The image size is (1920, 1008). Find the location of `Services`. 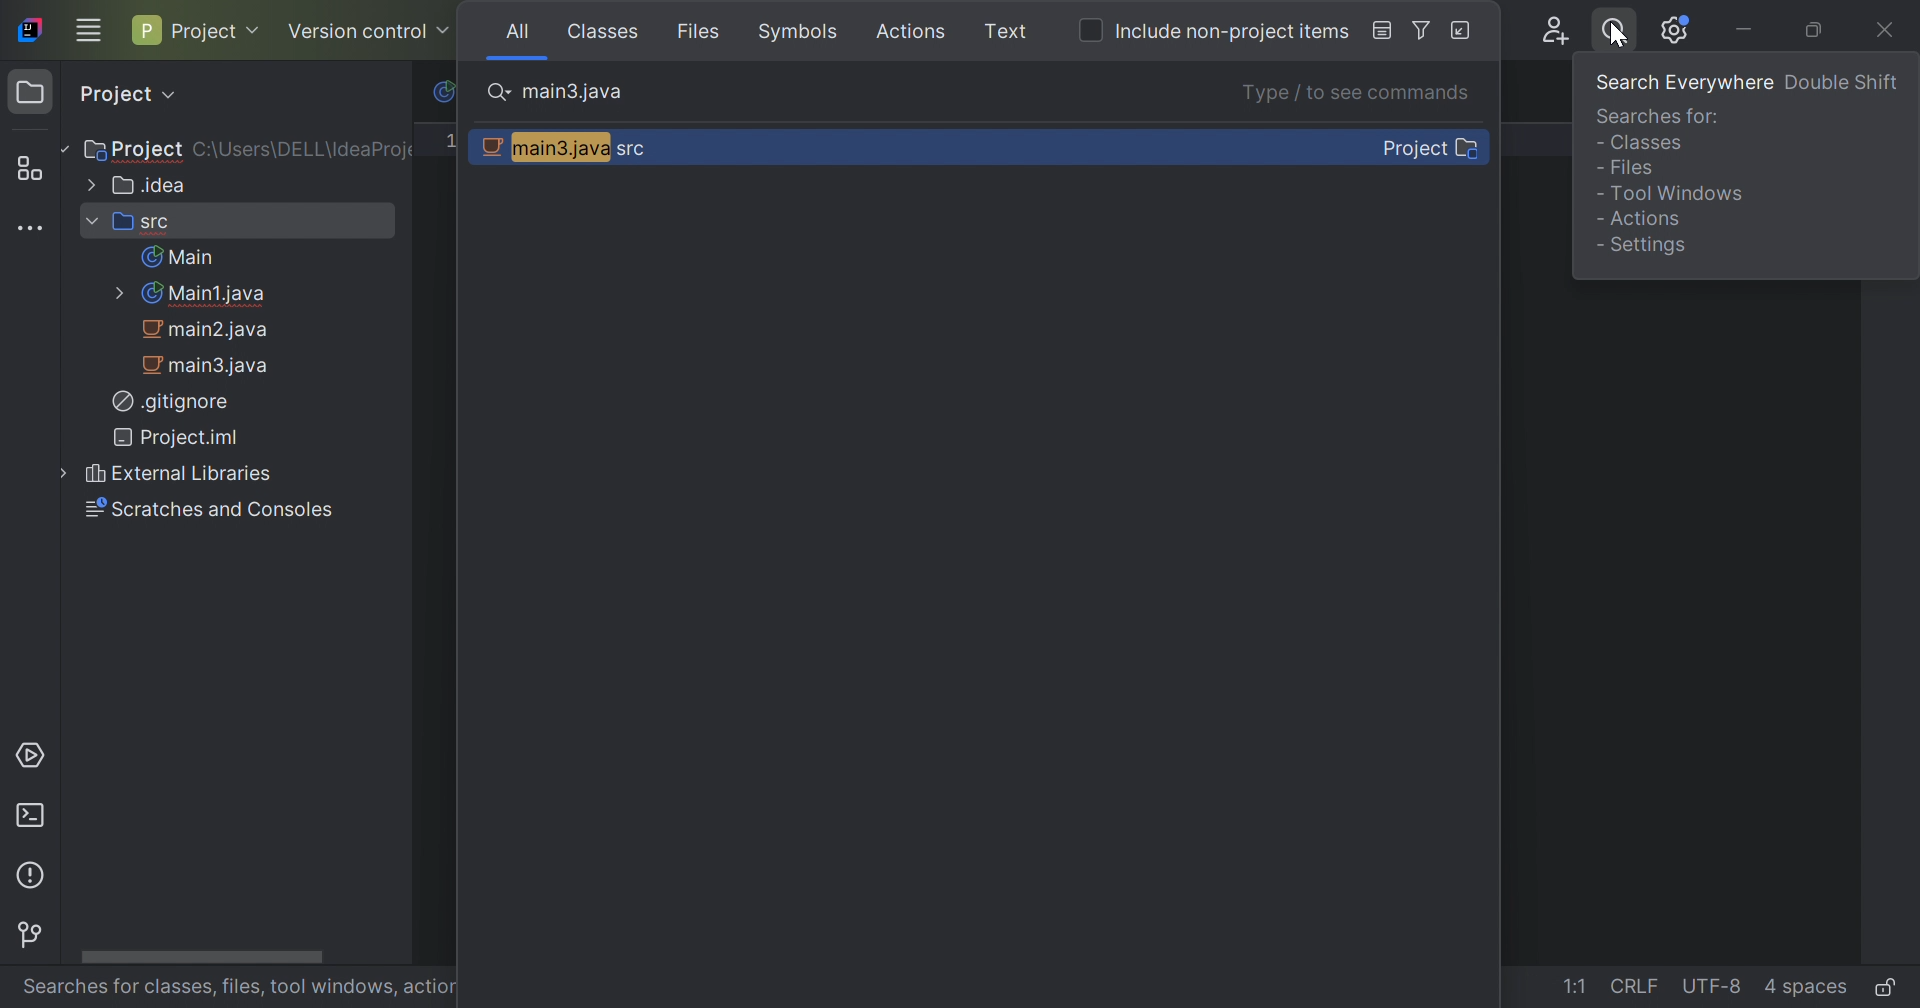

Services is located at coordinates (31, 758).